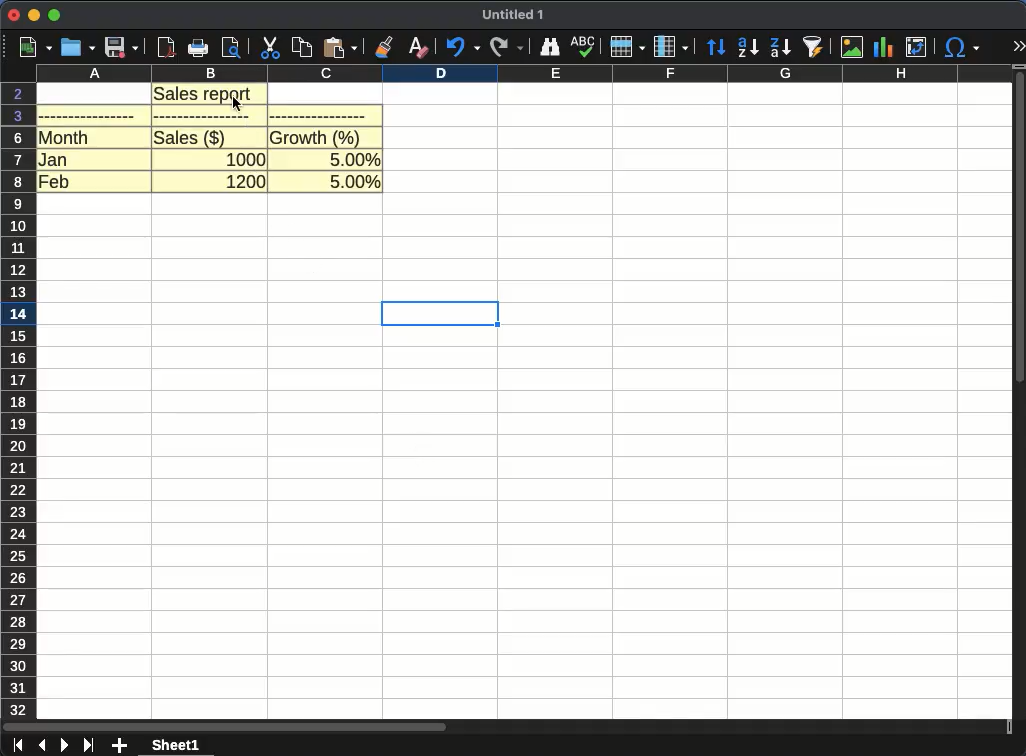 The width and height of the screenshot is (1026, 756). What do you see at coordinates (42, 746) in the screenshot?
I see `previous sheet` at bounding box center [42, 746].